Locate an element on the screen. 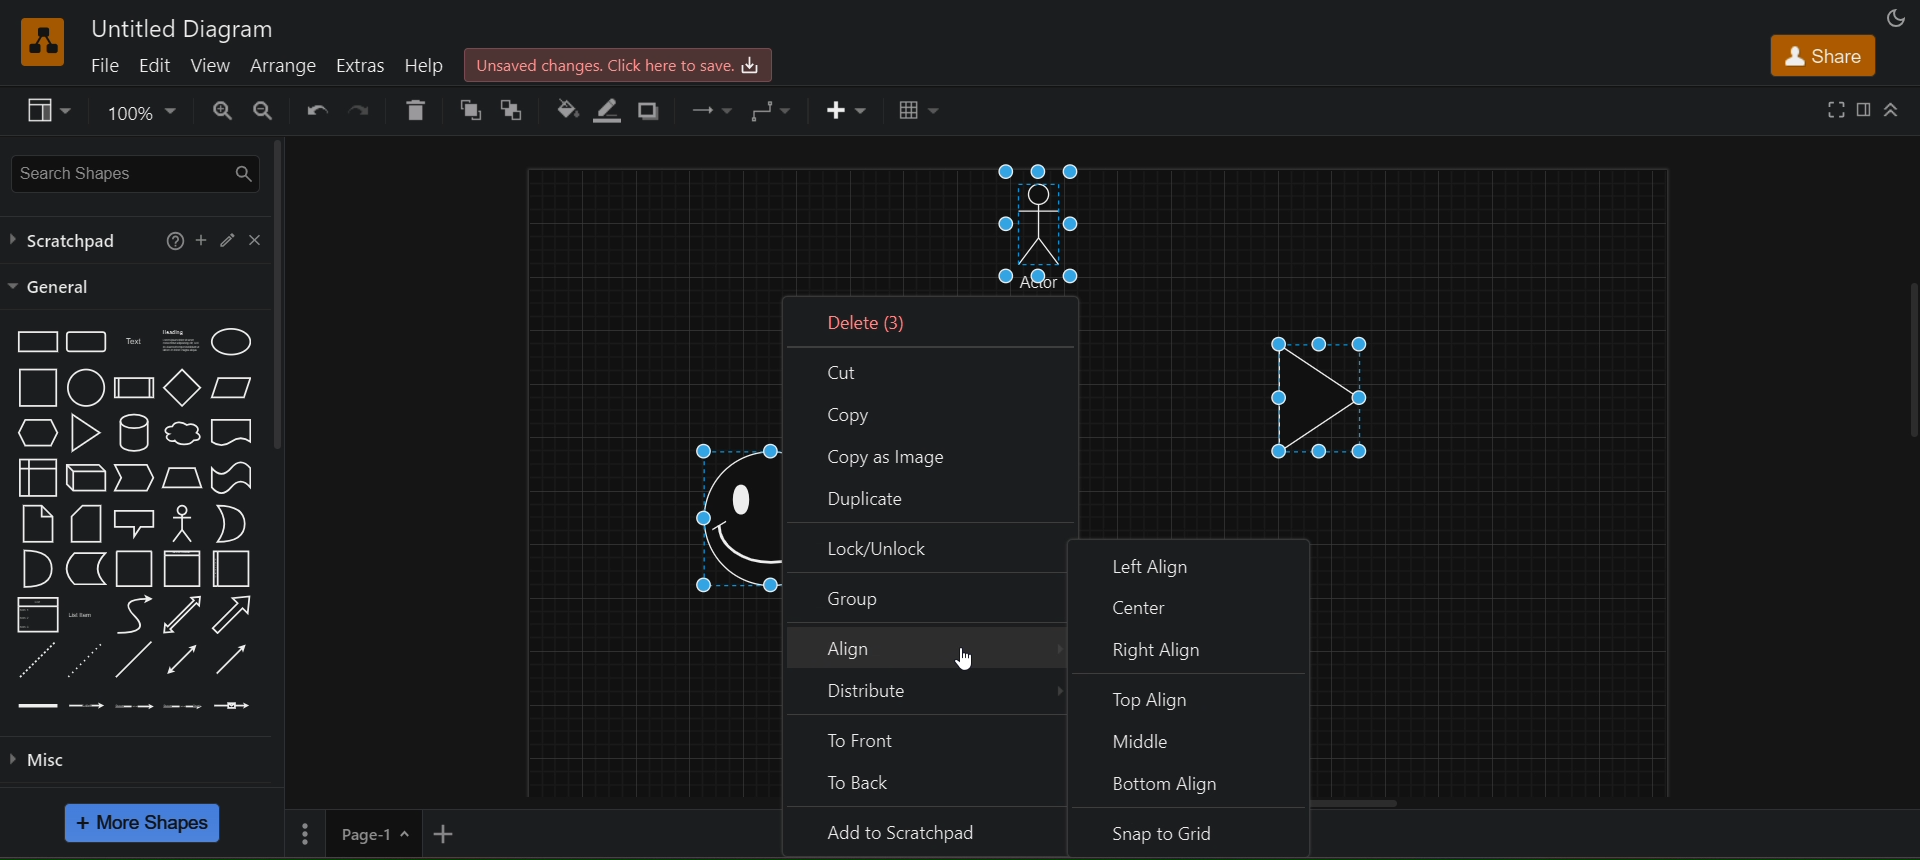  untitled diagram is located at coordinates (186, 27).